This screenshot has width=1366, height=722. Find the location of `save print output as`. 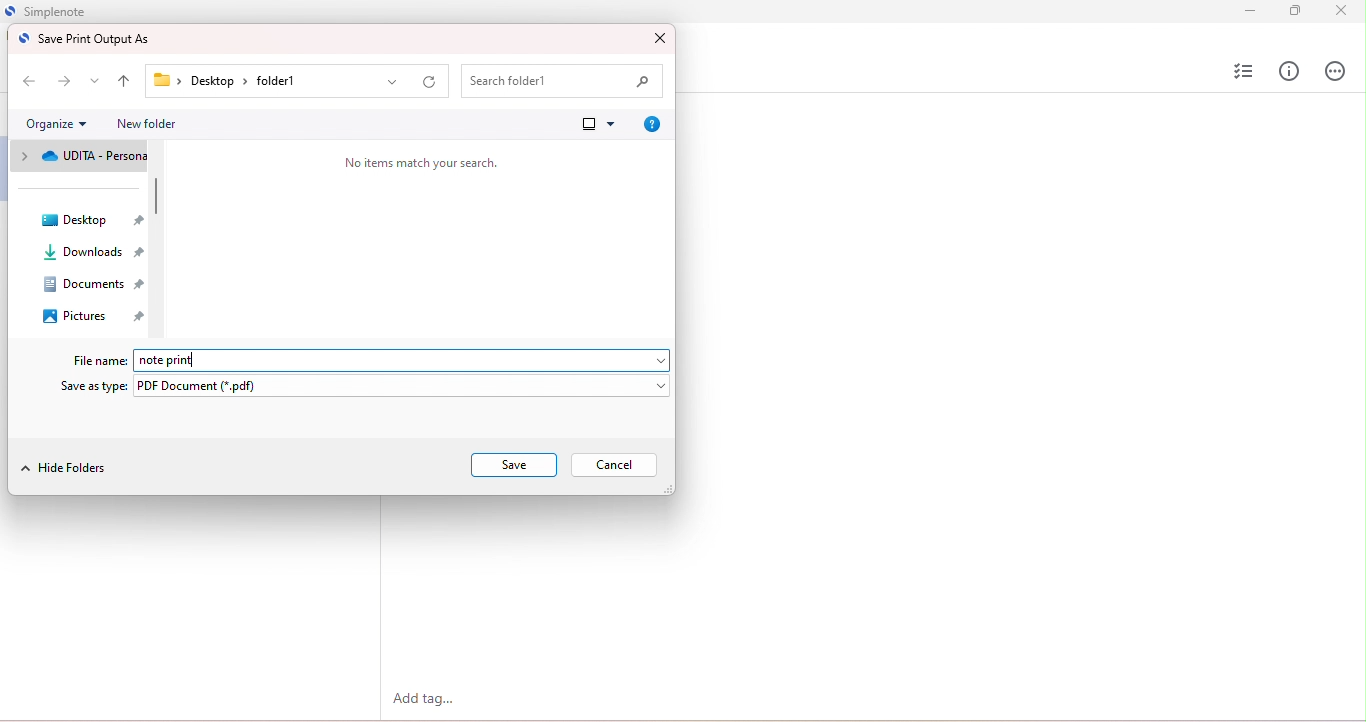

save print output as is located at coordinates (86, 39).